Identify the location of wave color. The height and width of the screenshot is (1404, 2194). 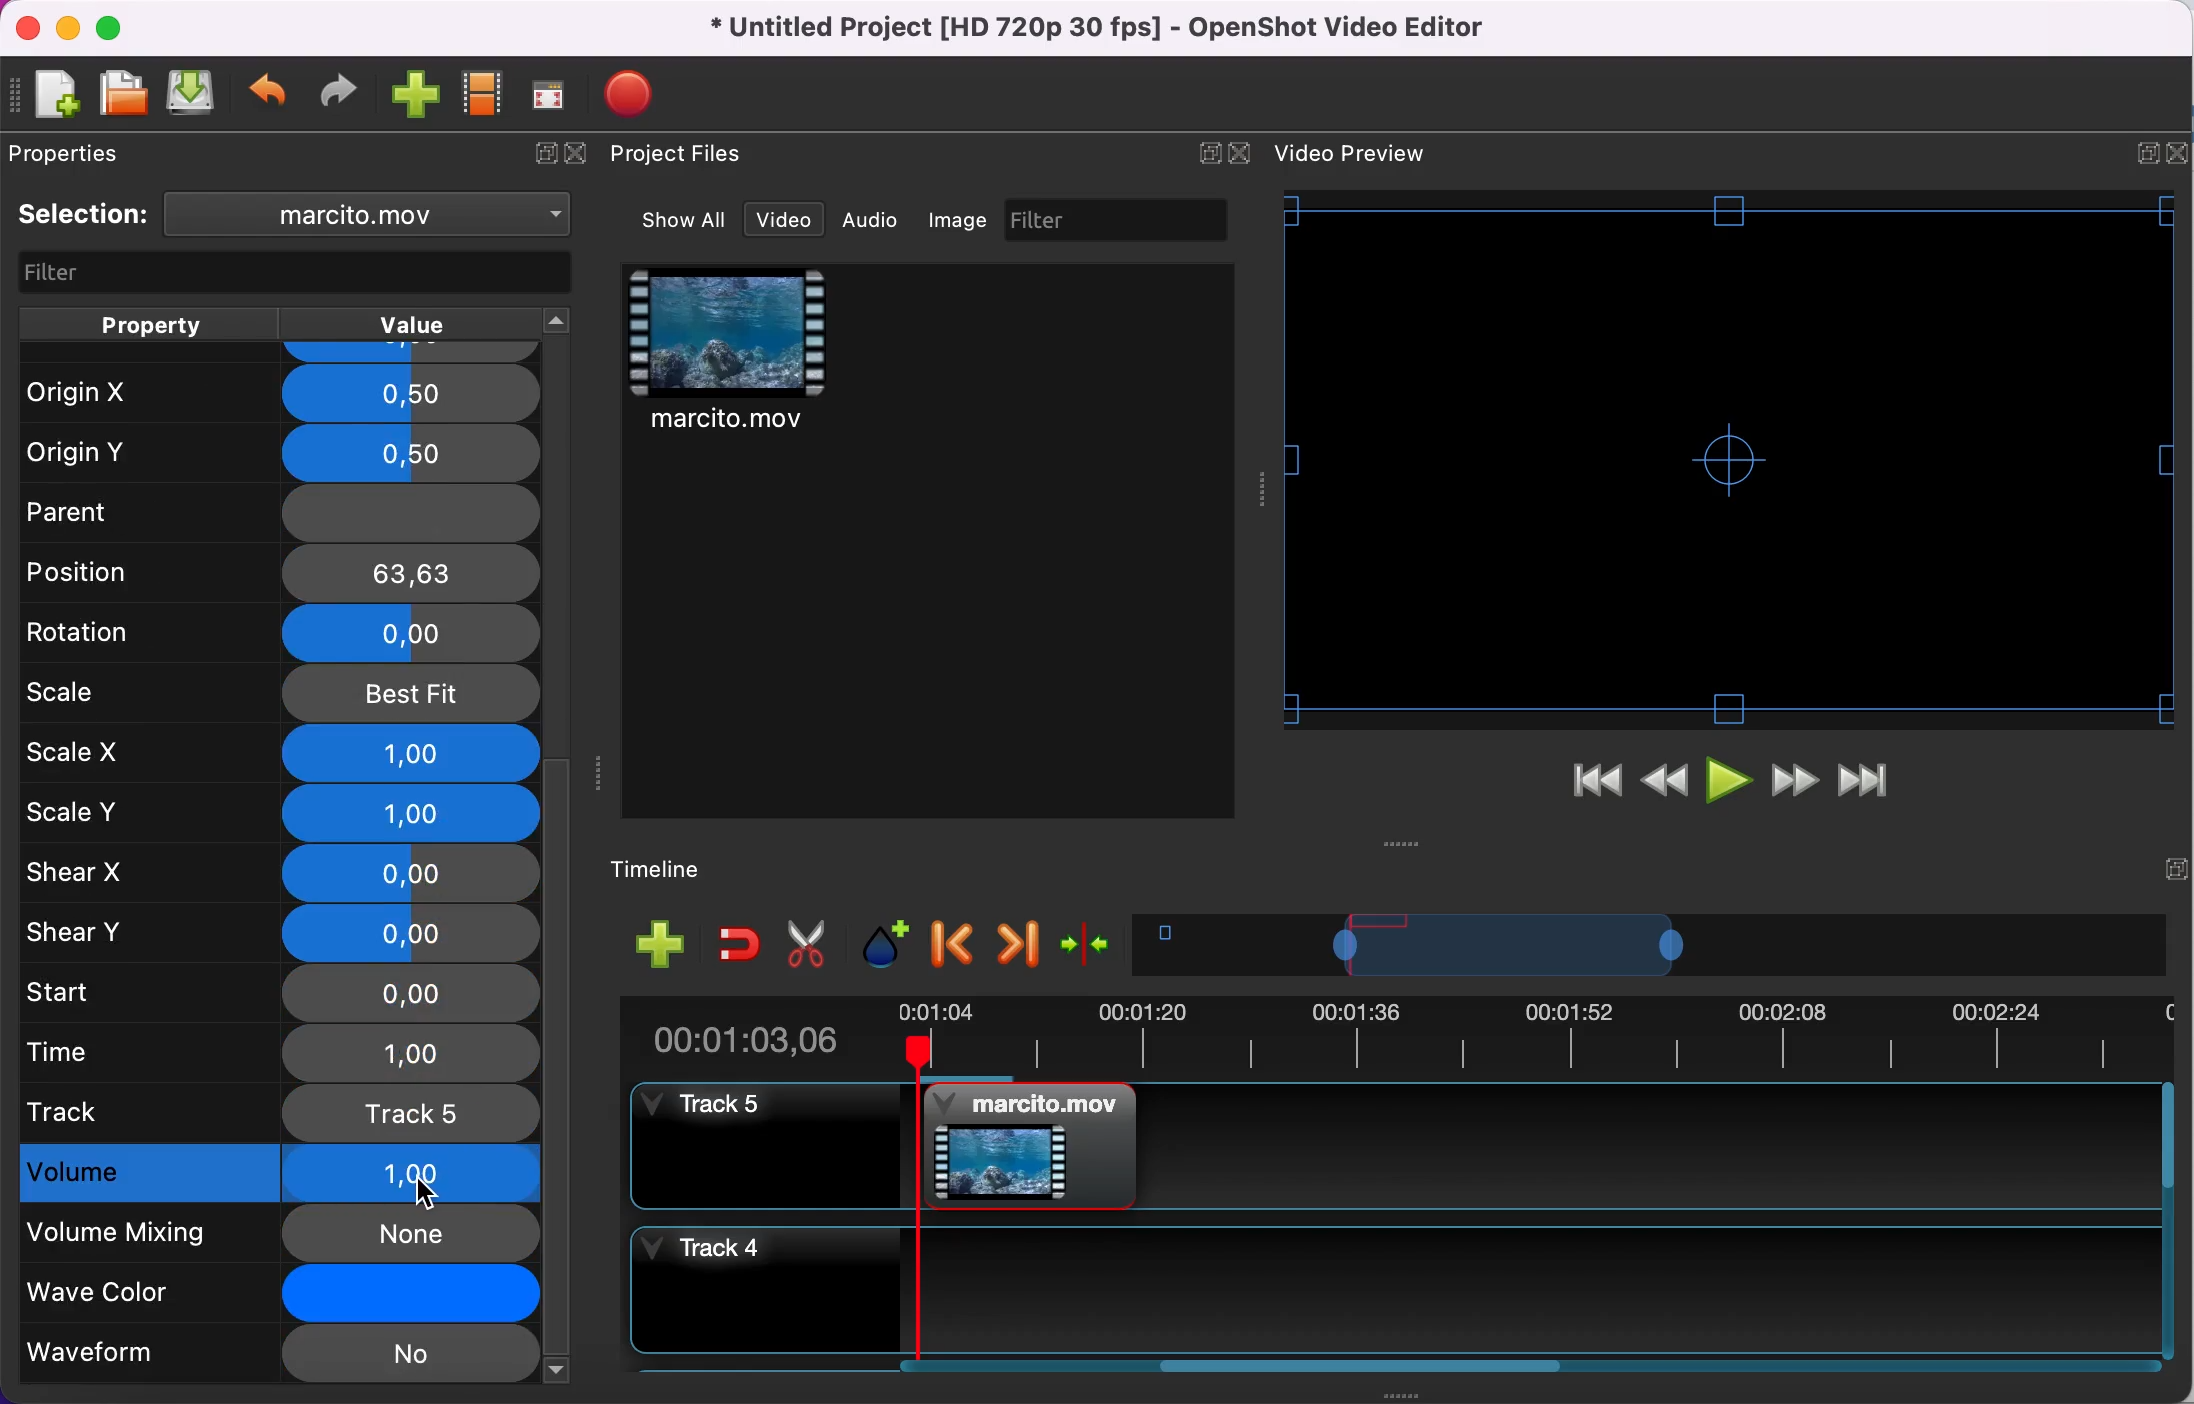
(281, 1296).